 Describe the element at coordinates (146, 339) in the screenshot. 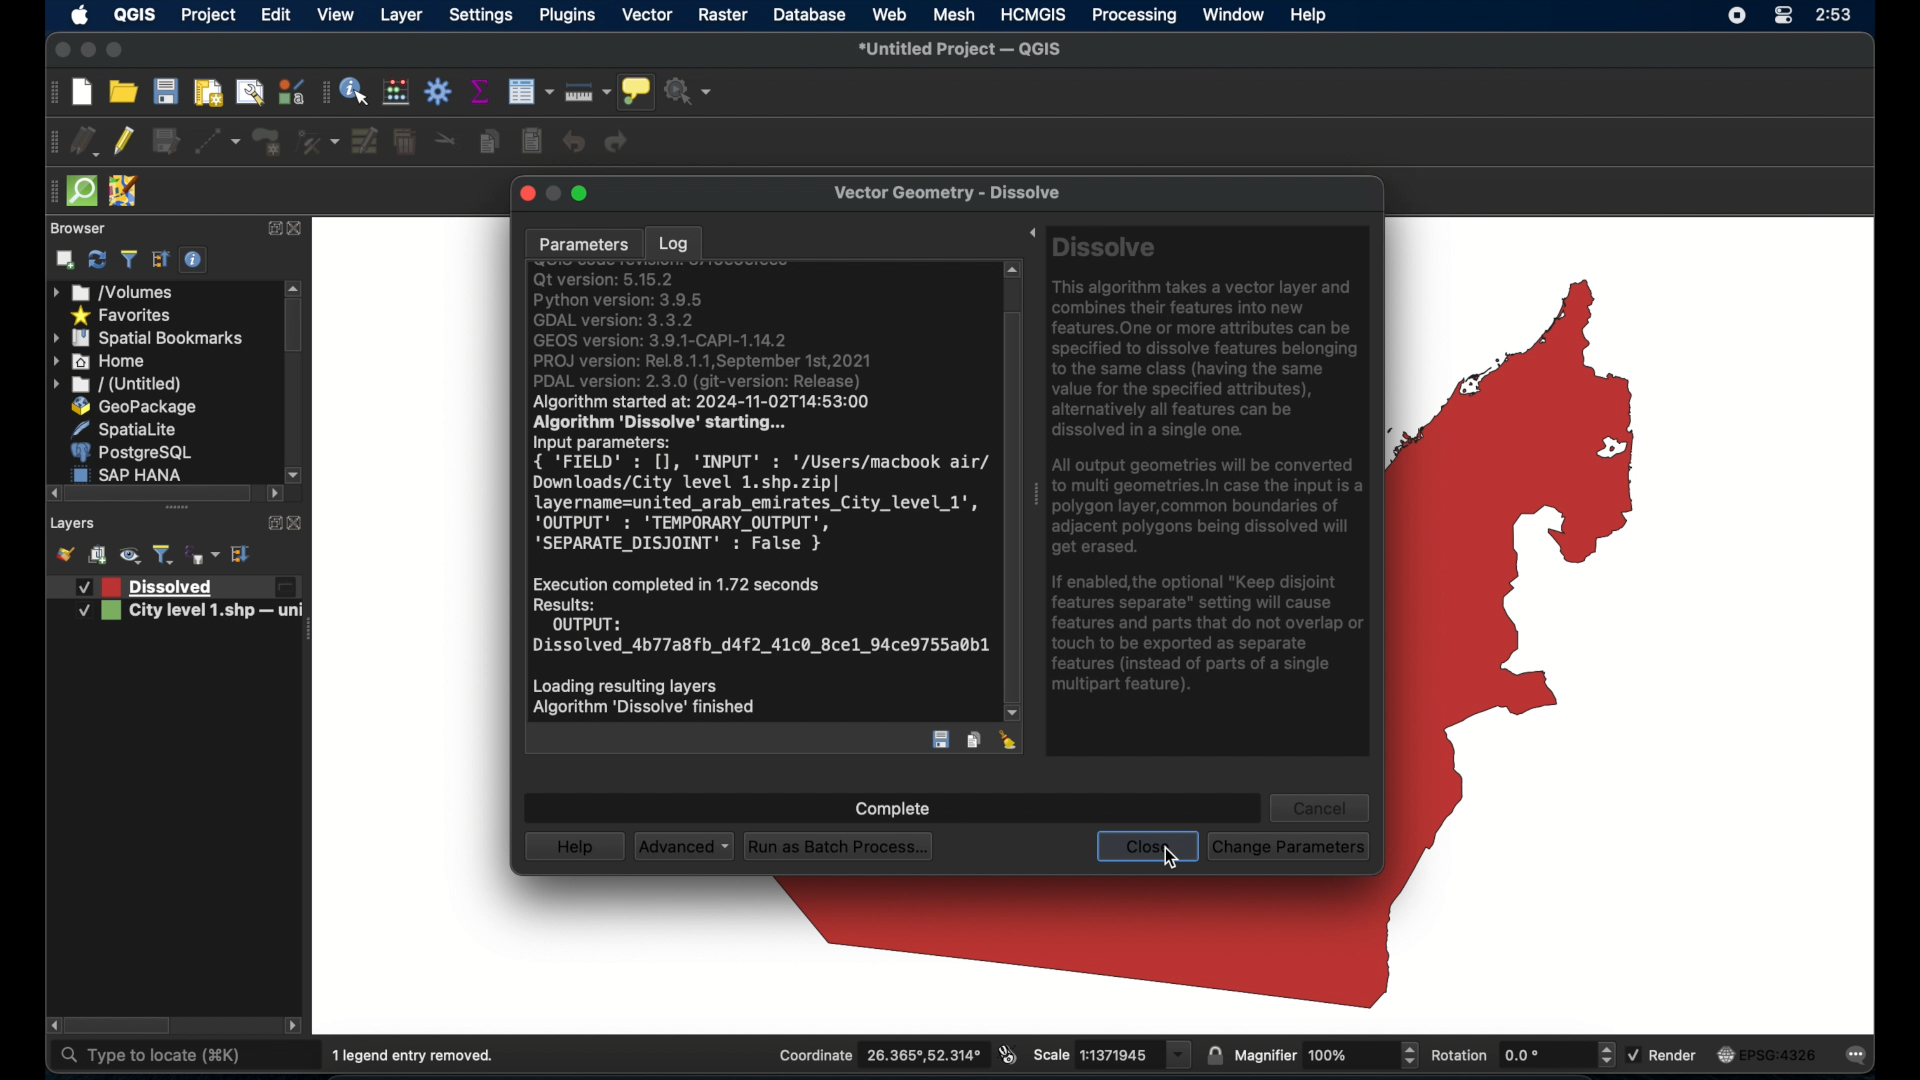

I see `spatial bookmarks` at that location.